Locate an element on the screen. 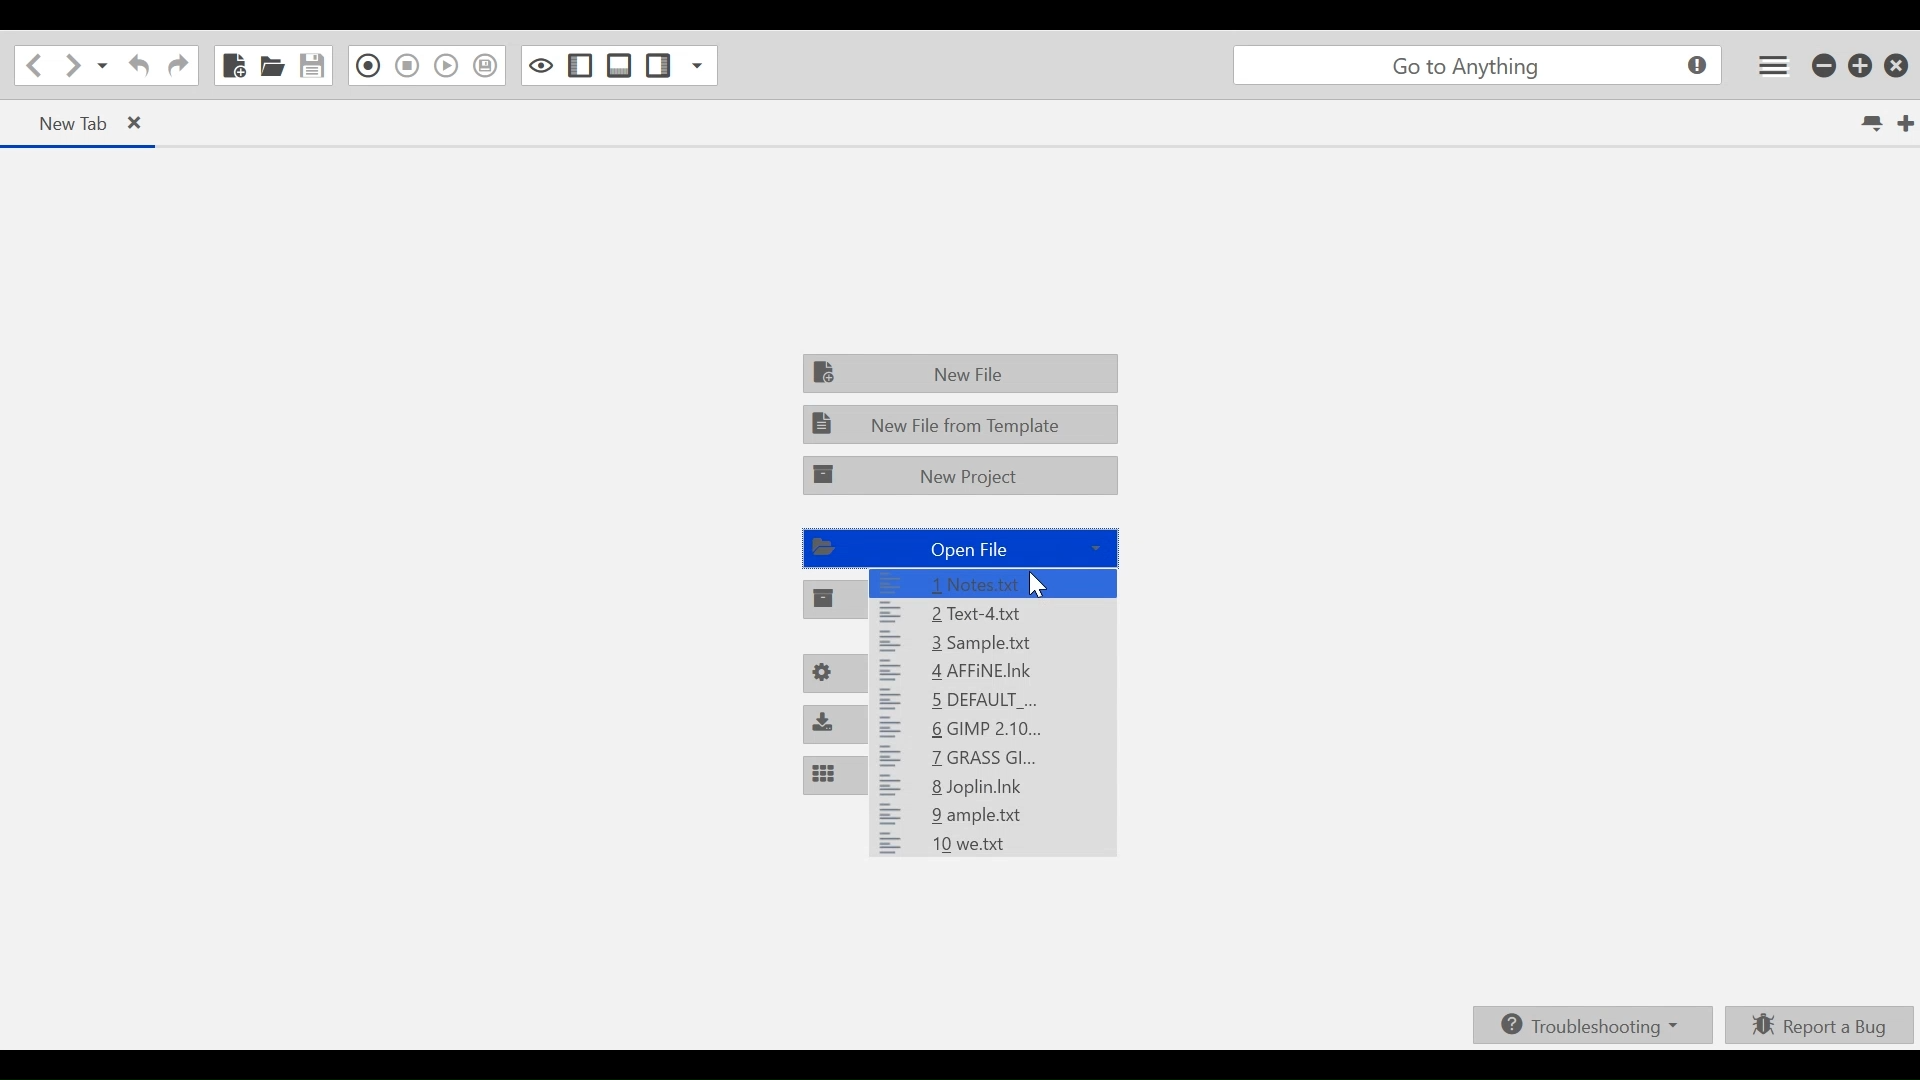 The height and width of the screenshot is (1080, 1920). 9 ample.txt is located at coordinates (988, 814).